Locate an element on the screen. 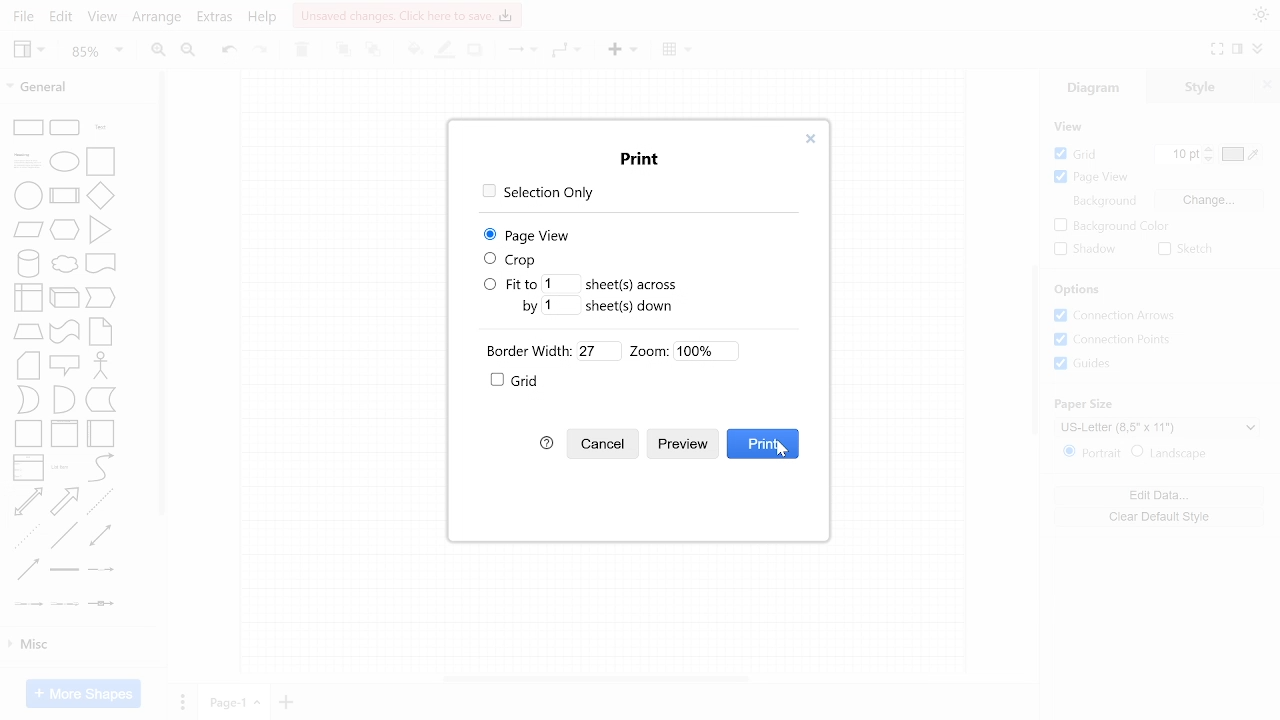 The height and width of the screenshot is (720, 1280). And is located at coordinates (64, 400).